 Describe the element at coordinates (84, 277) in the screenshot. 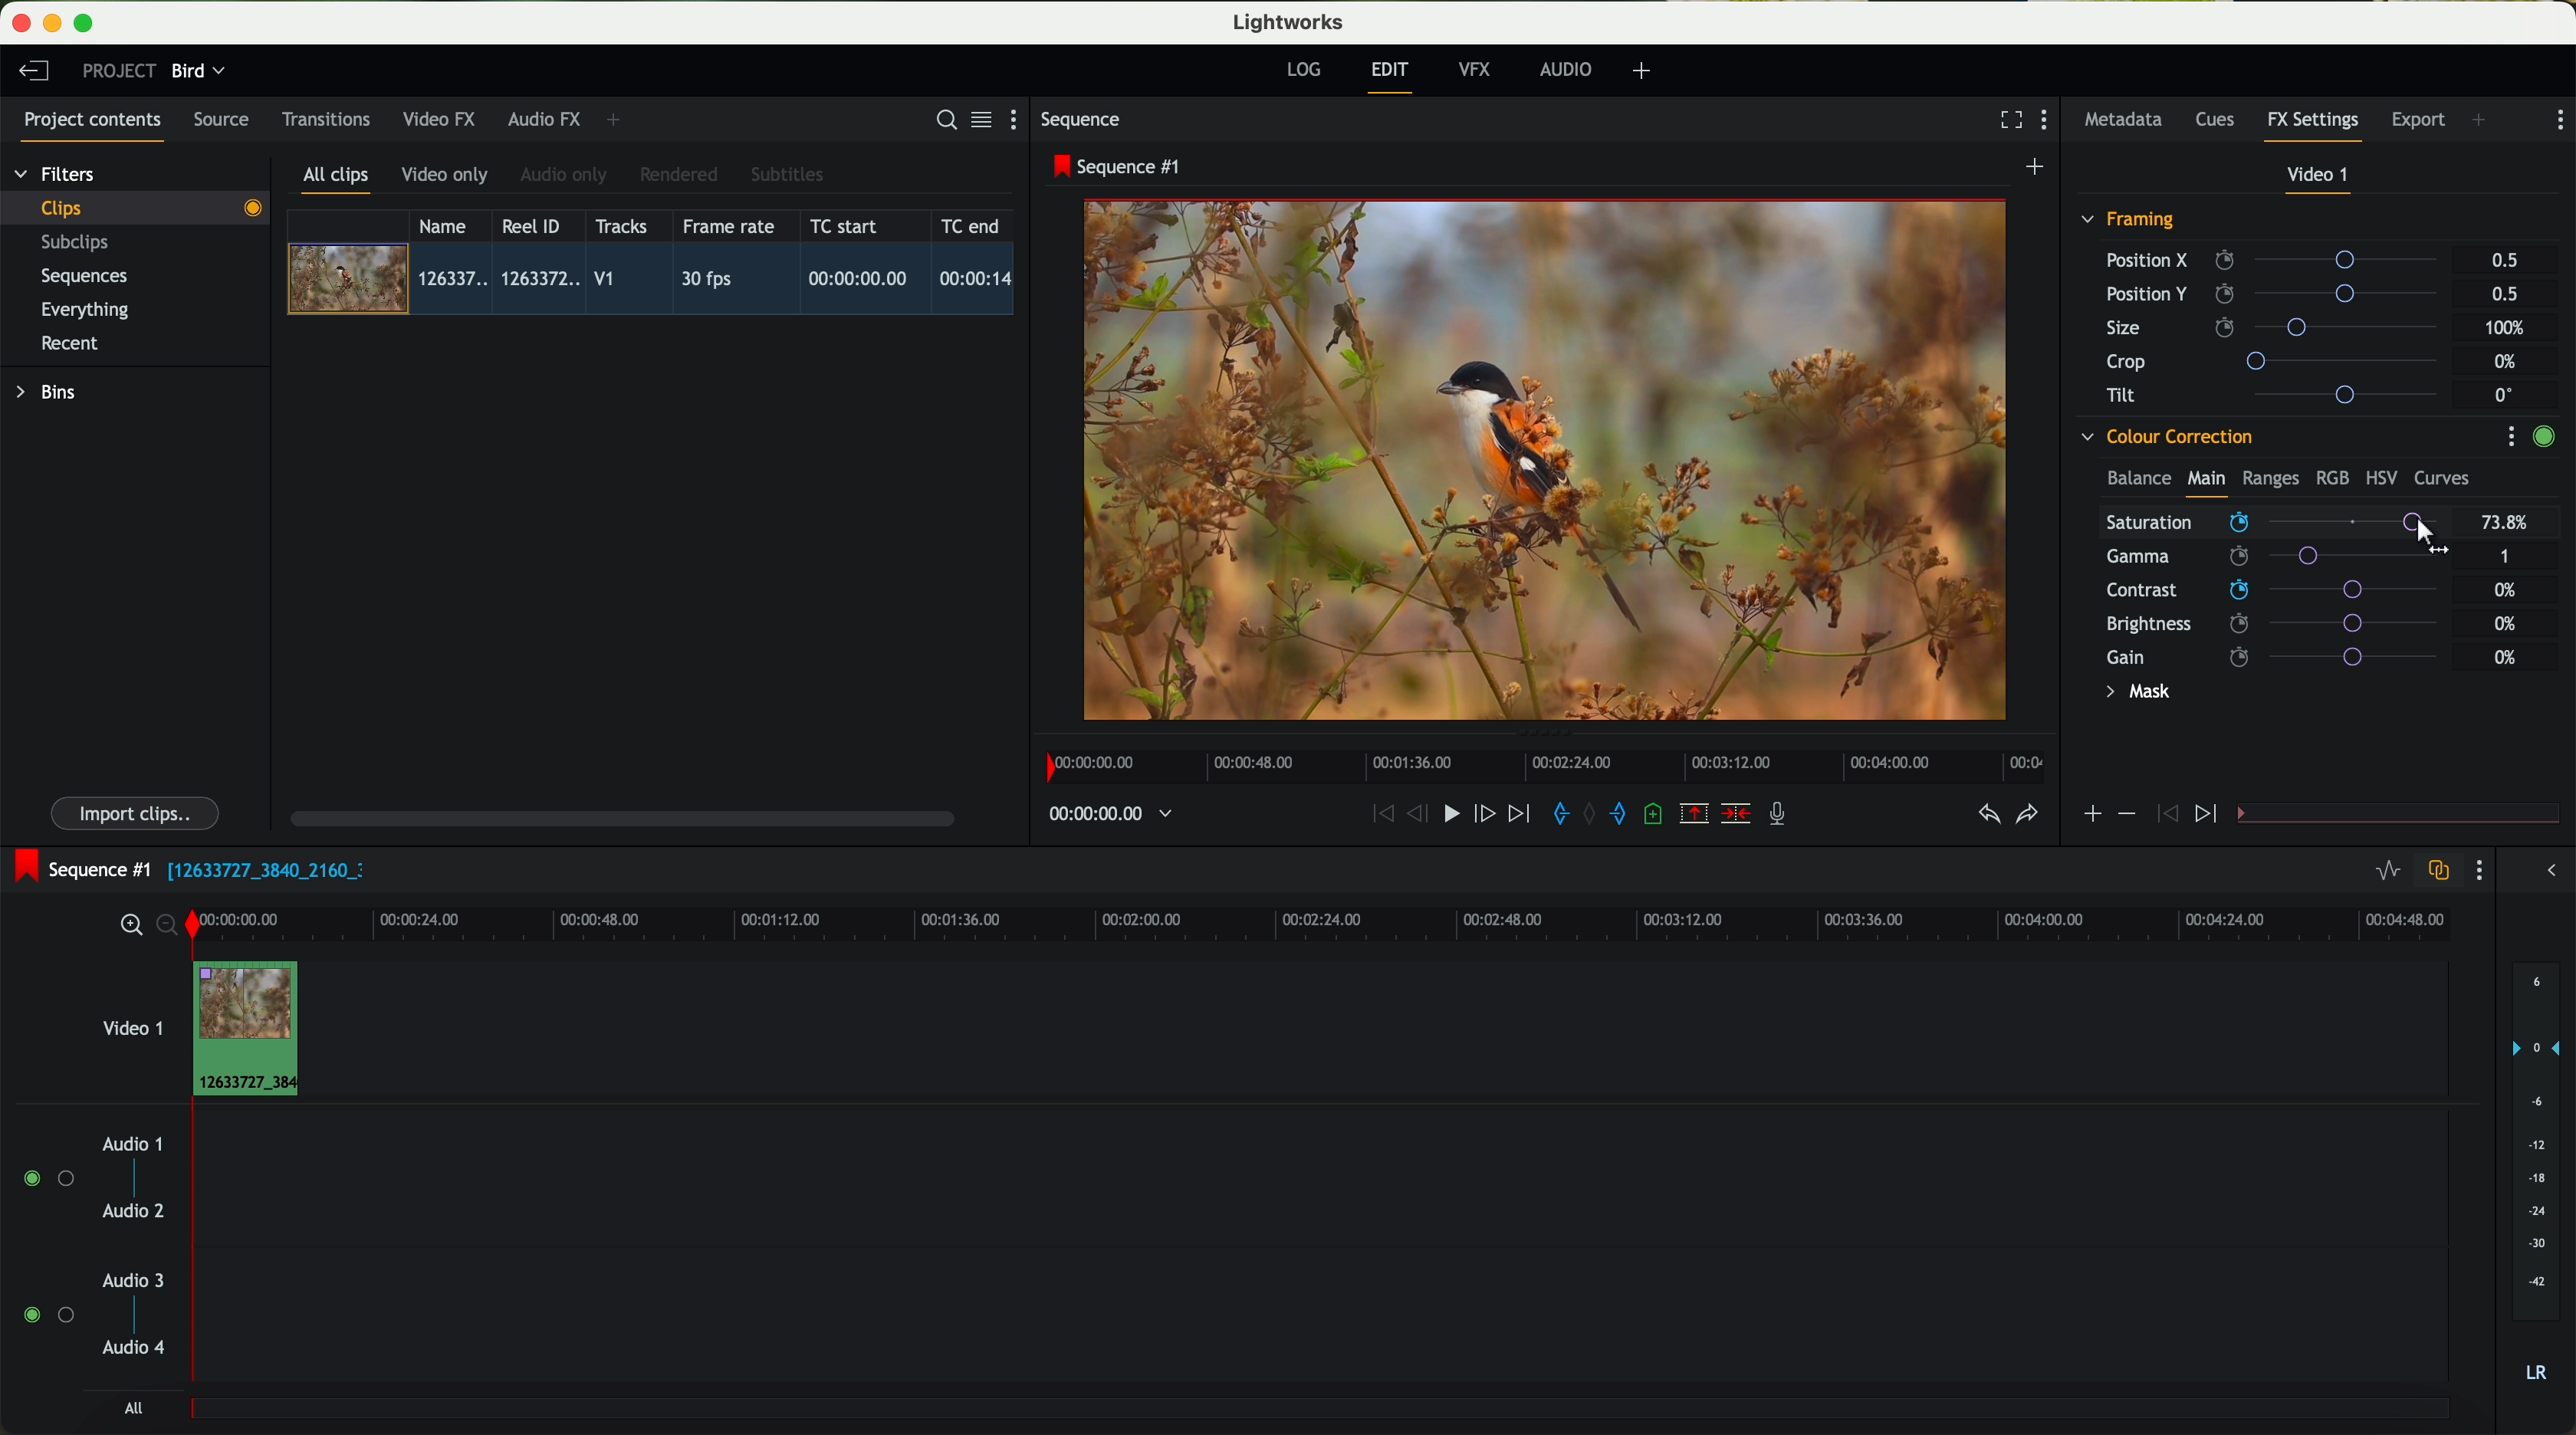

I see `sequences` at that location.